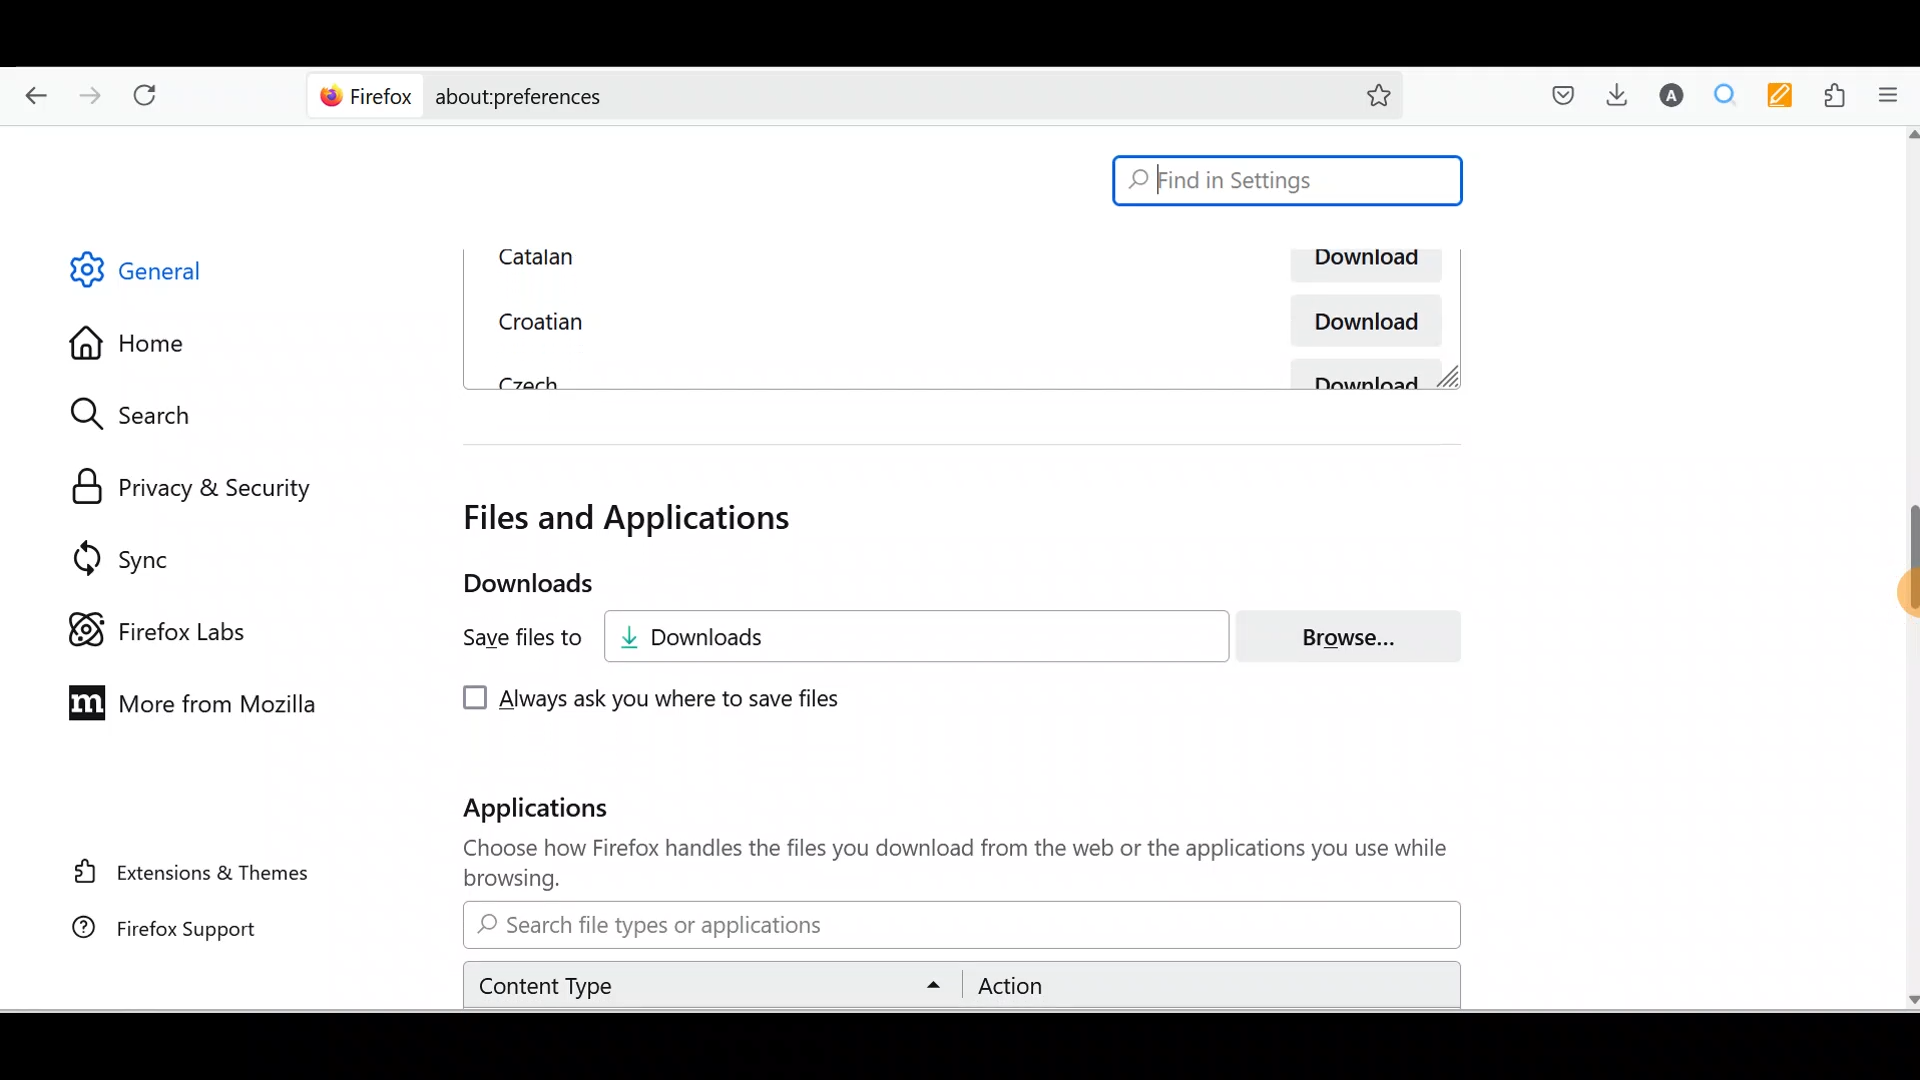  Describe the element at coordinates (1908, 555) in the screenshot. I see `Drag to - scroll bar` at that location.